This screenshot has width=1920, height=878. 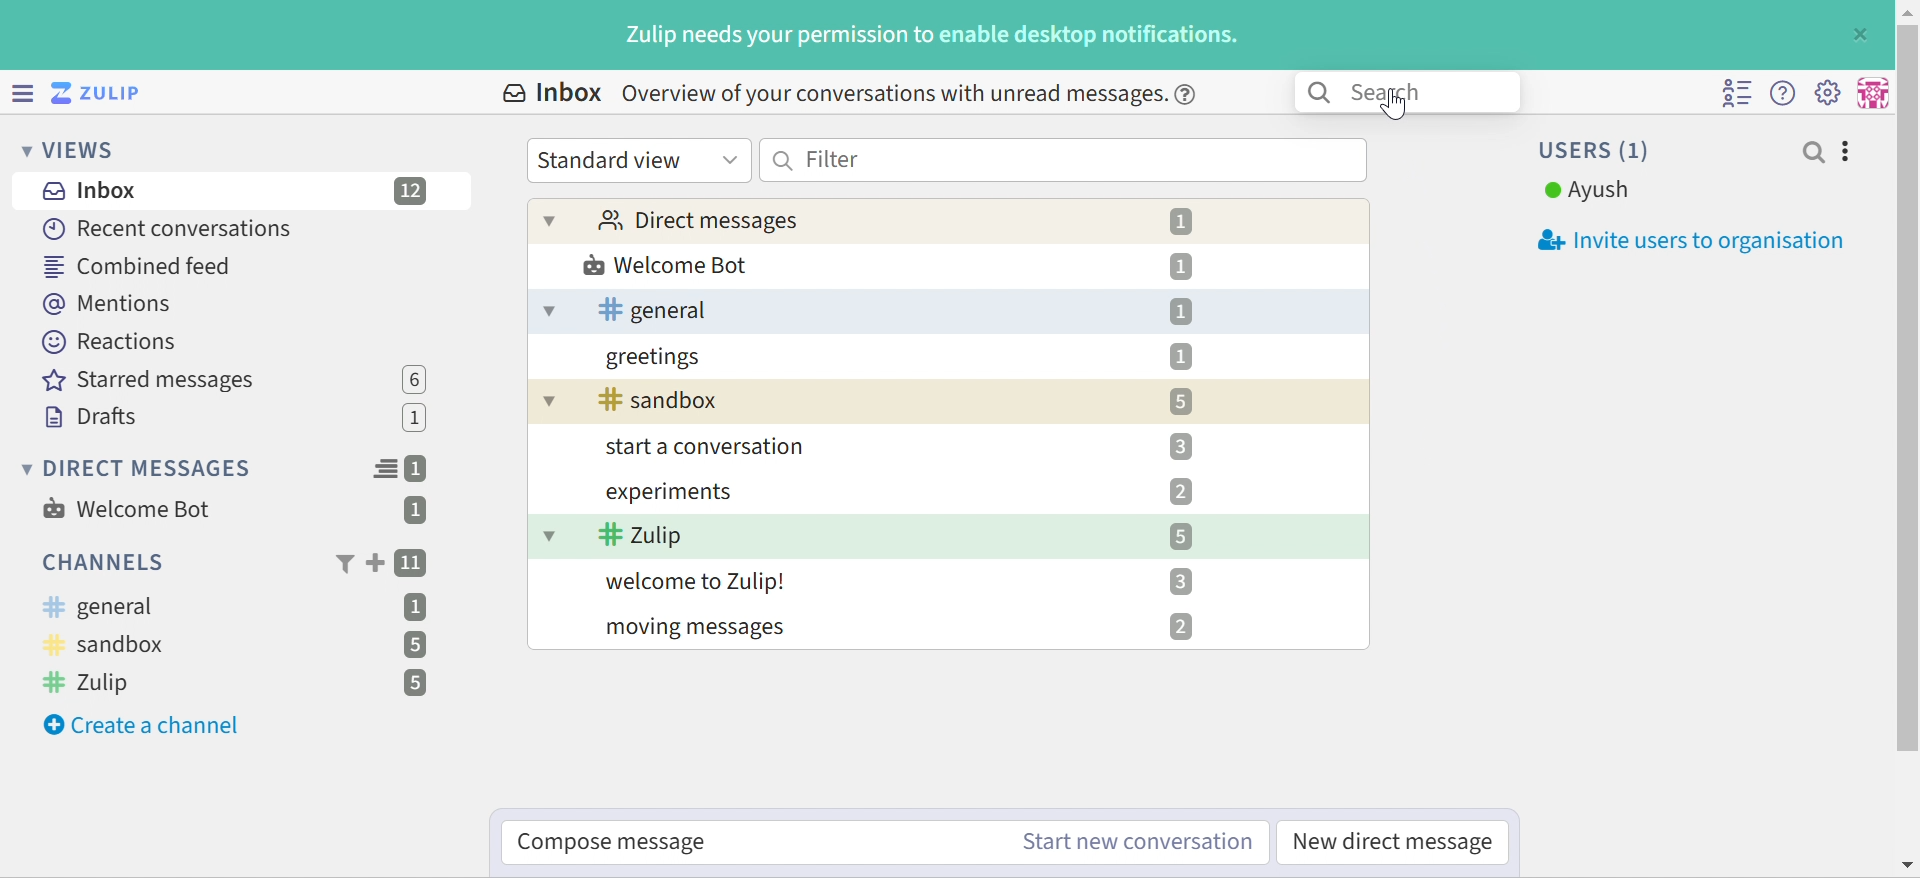 What do you see at coordinates (418, 420) in the screenshot?
I see `1` at bounding box center [418, 420].